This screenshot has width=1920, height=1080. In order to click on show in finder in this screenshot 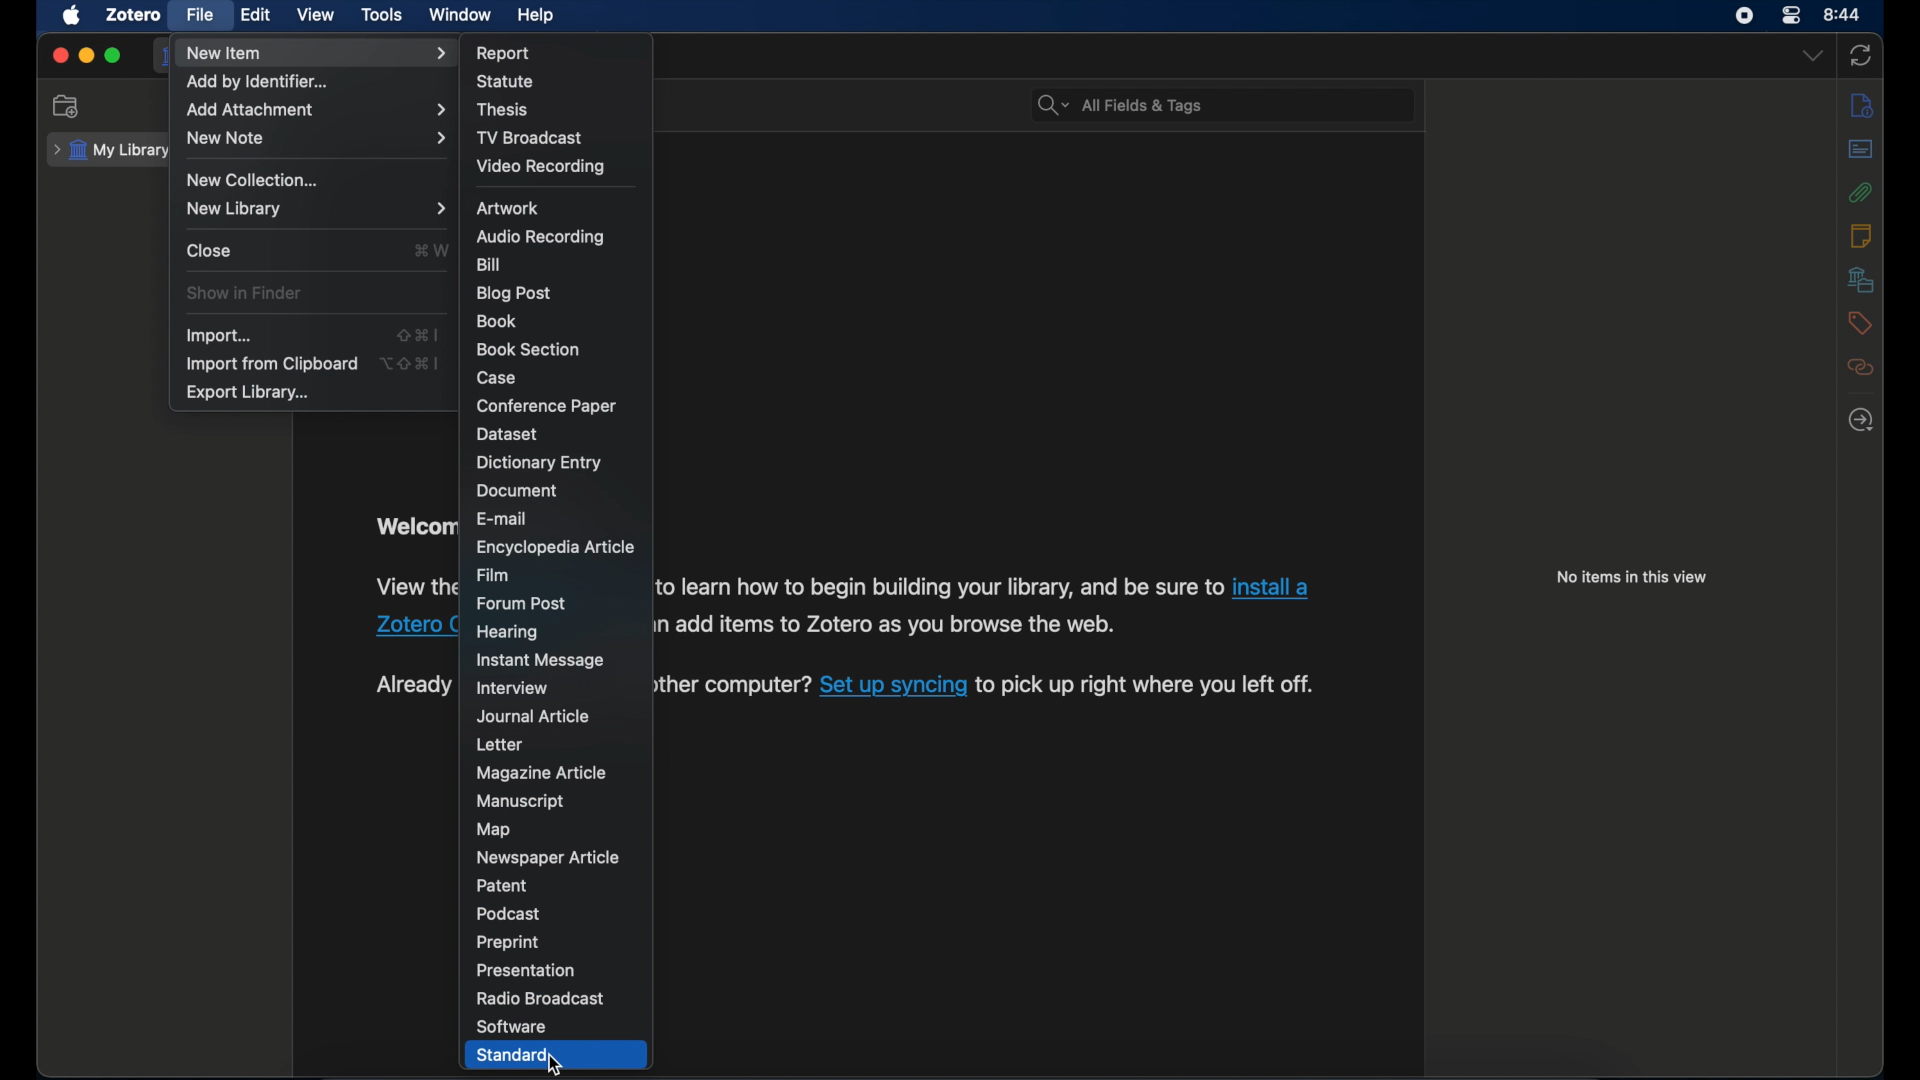, I will do `click(245, 293)`.